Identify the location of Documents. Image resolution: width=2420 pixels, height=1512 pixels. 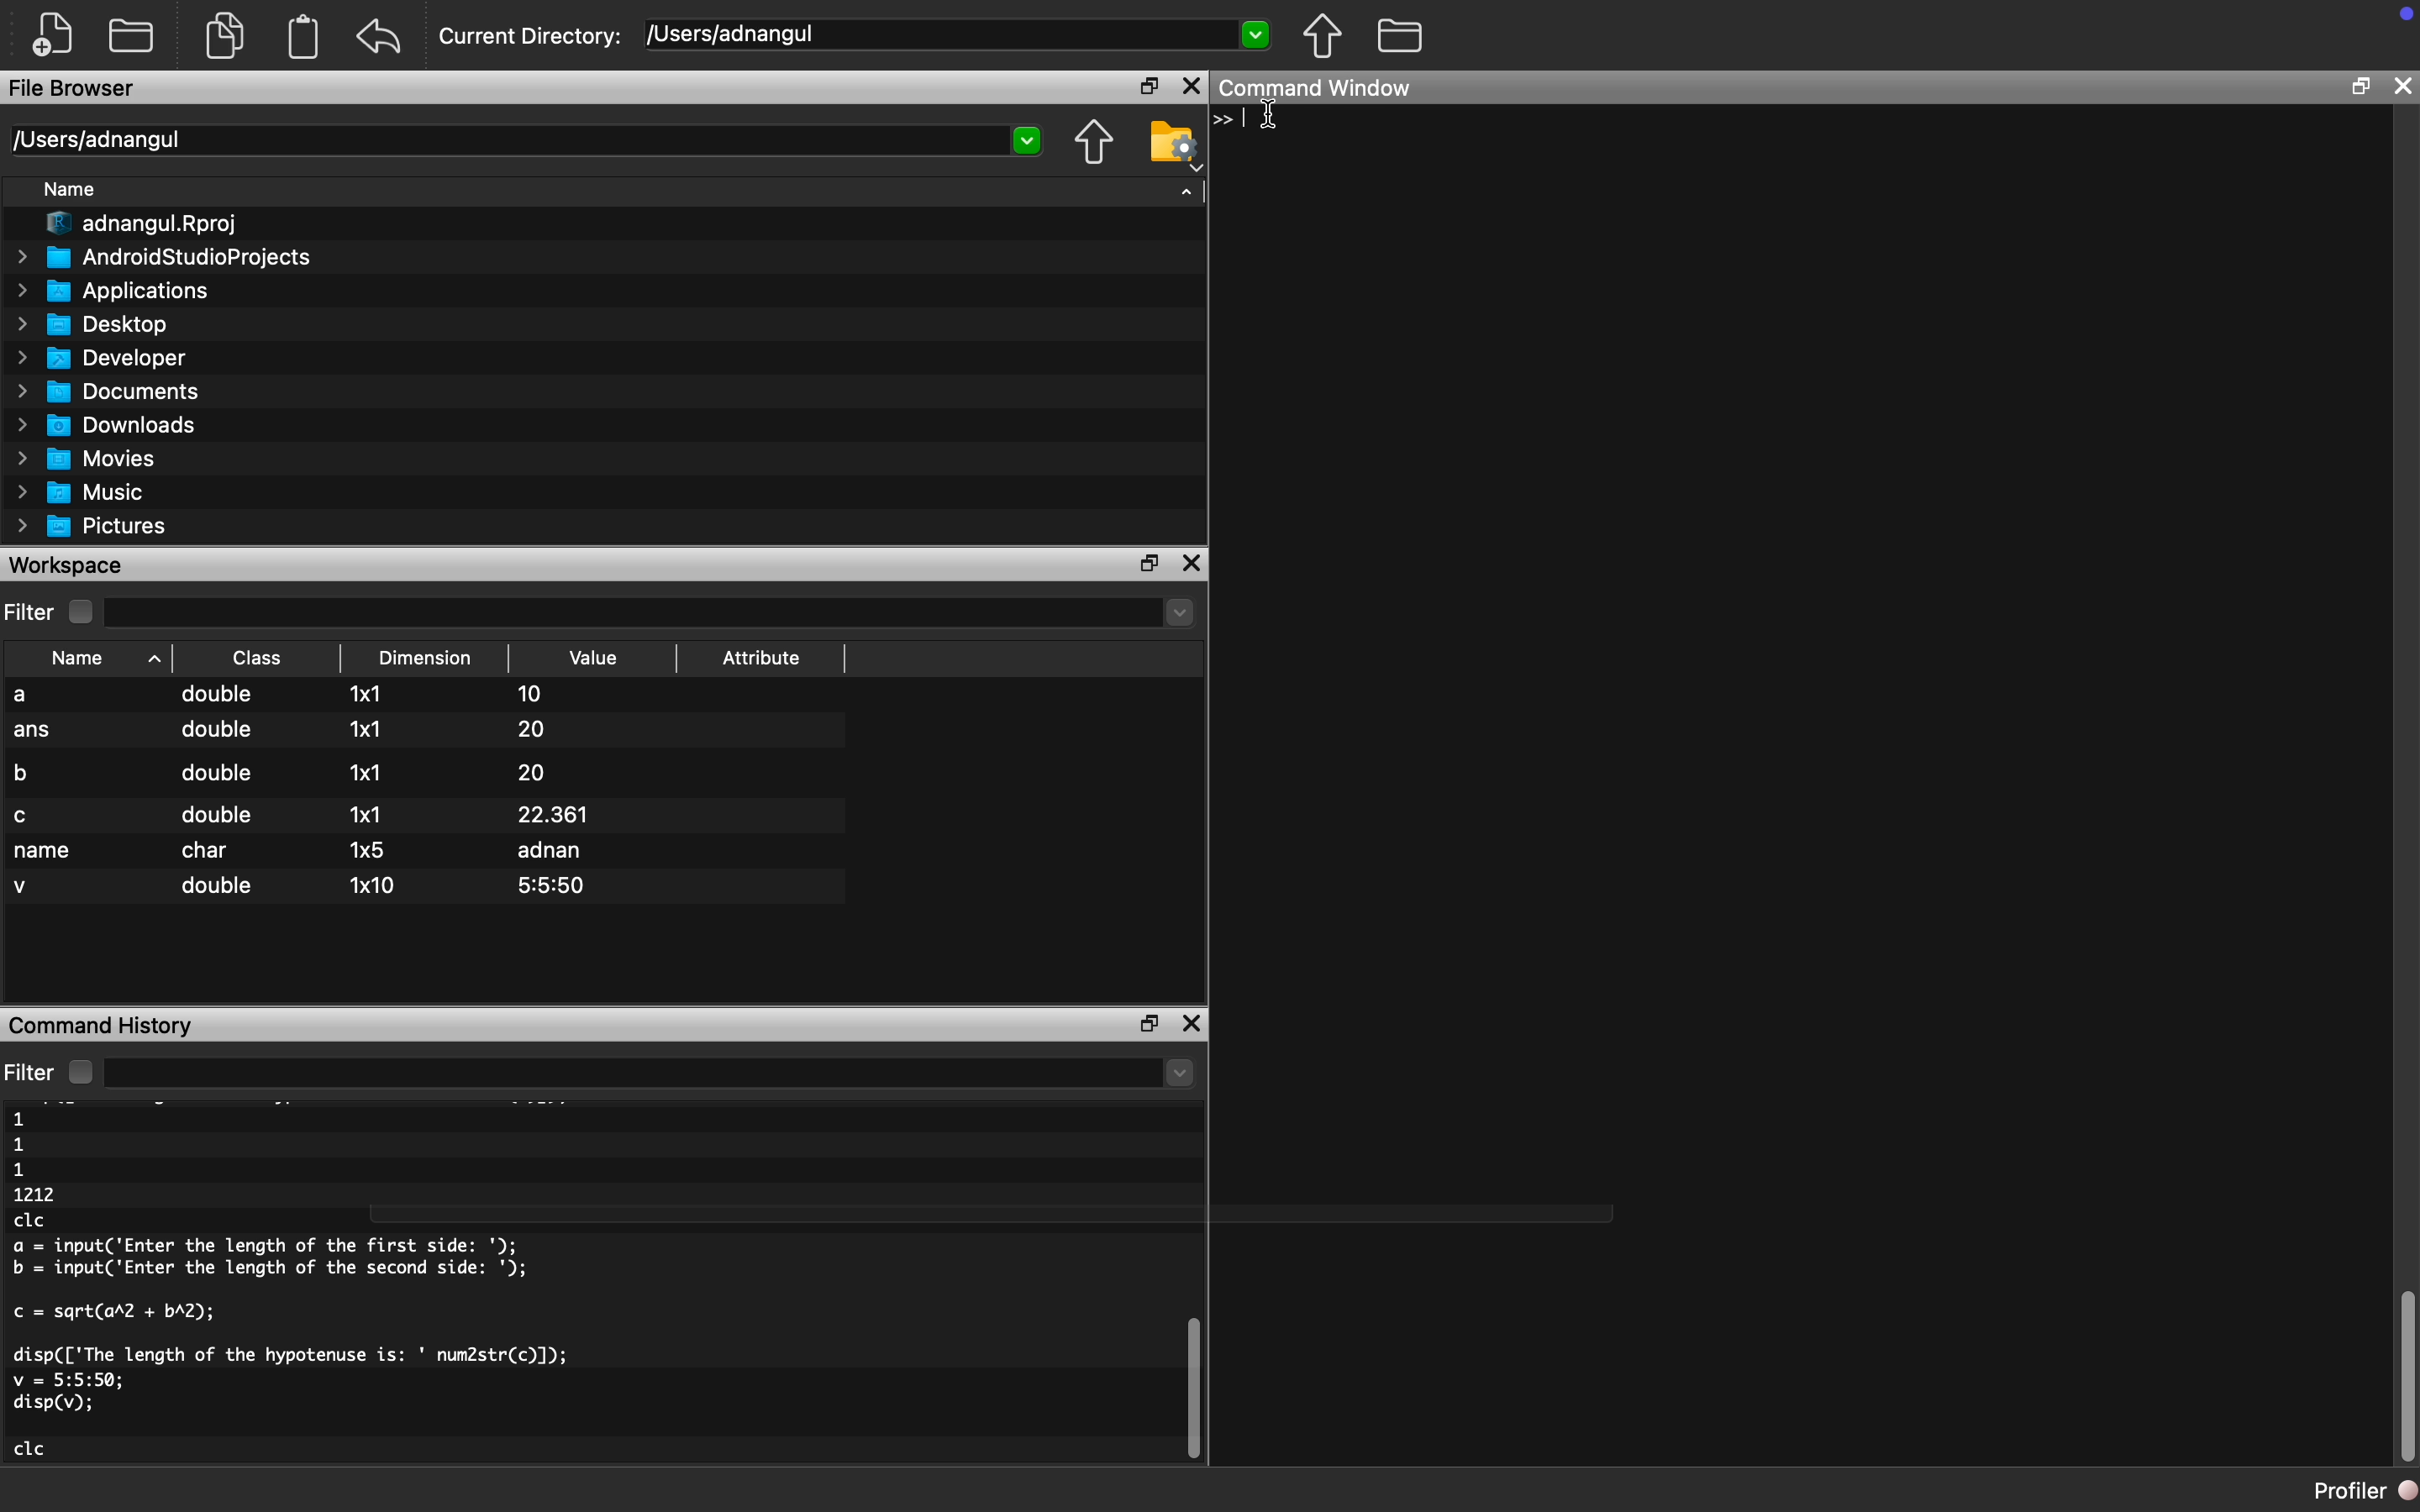
(100, 391).